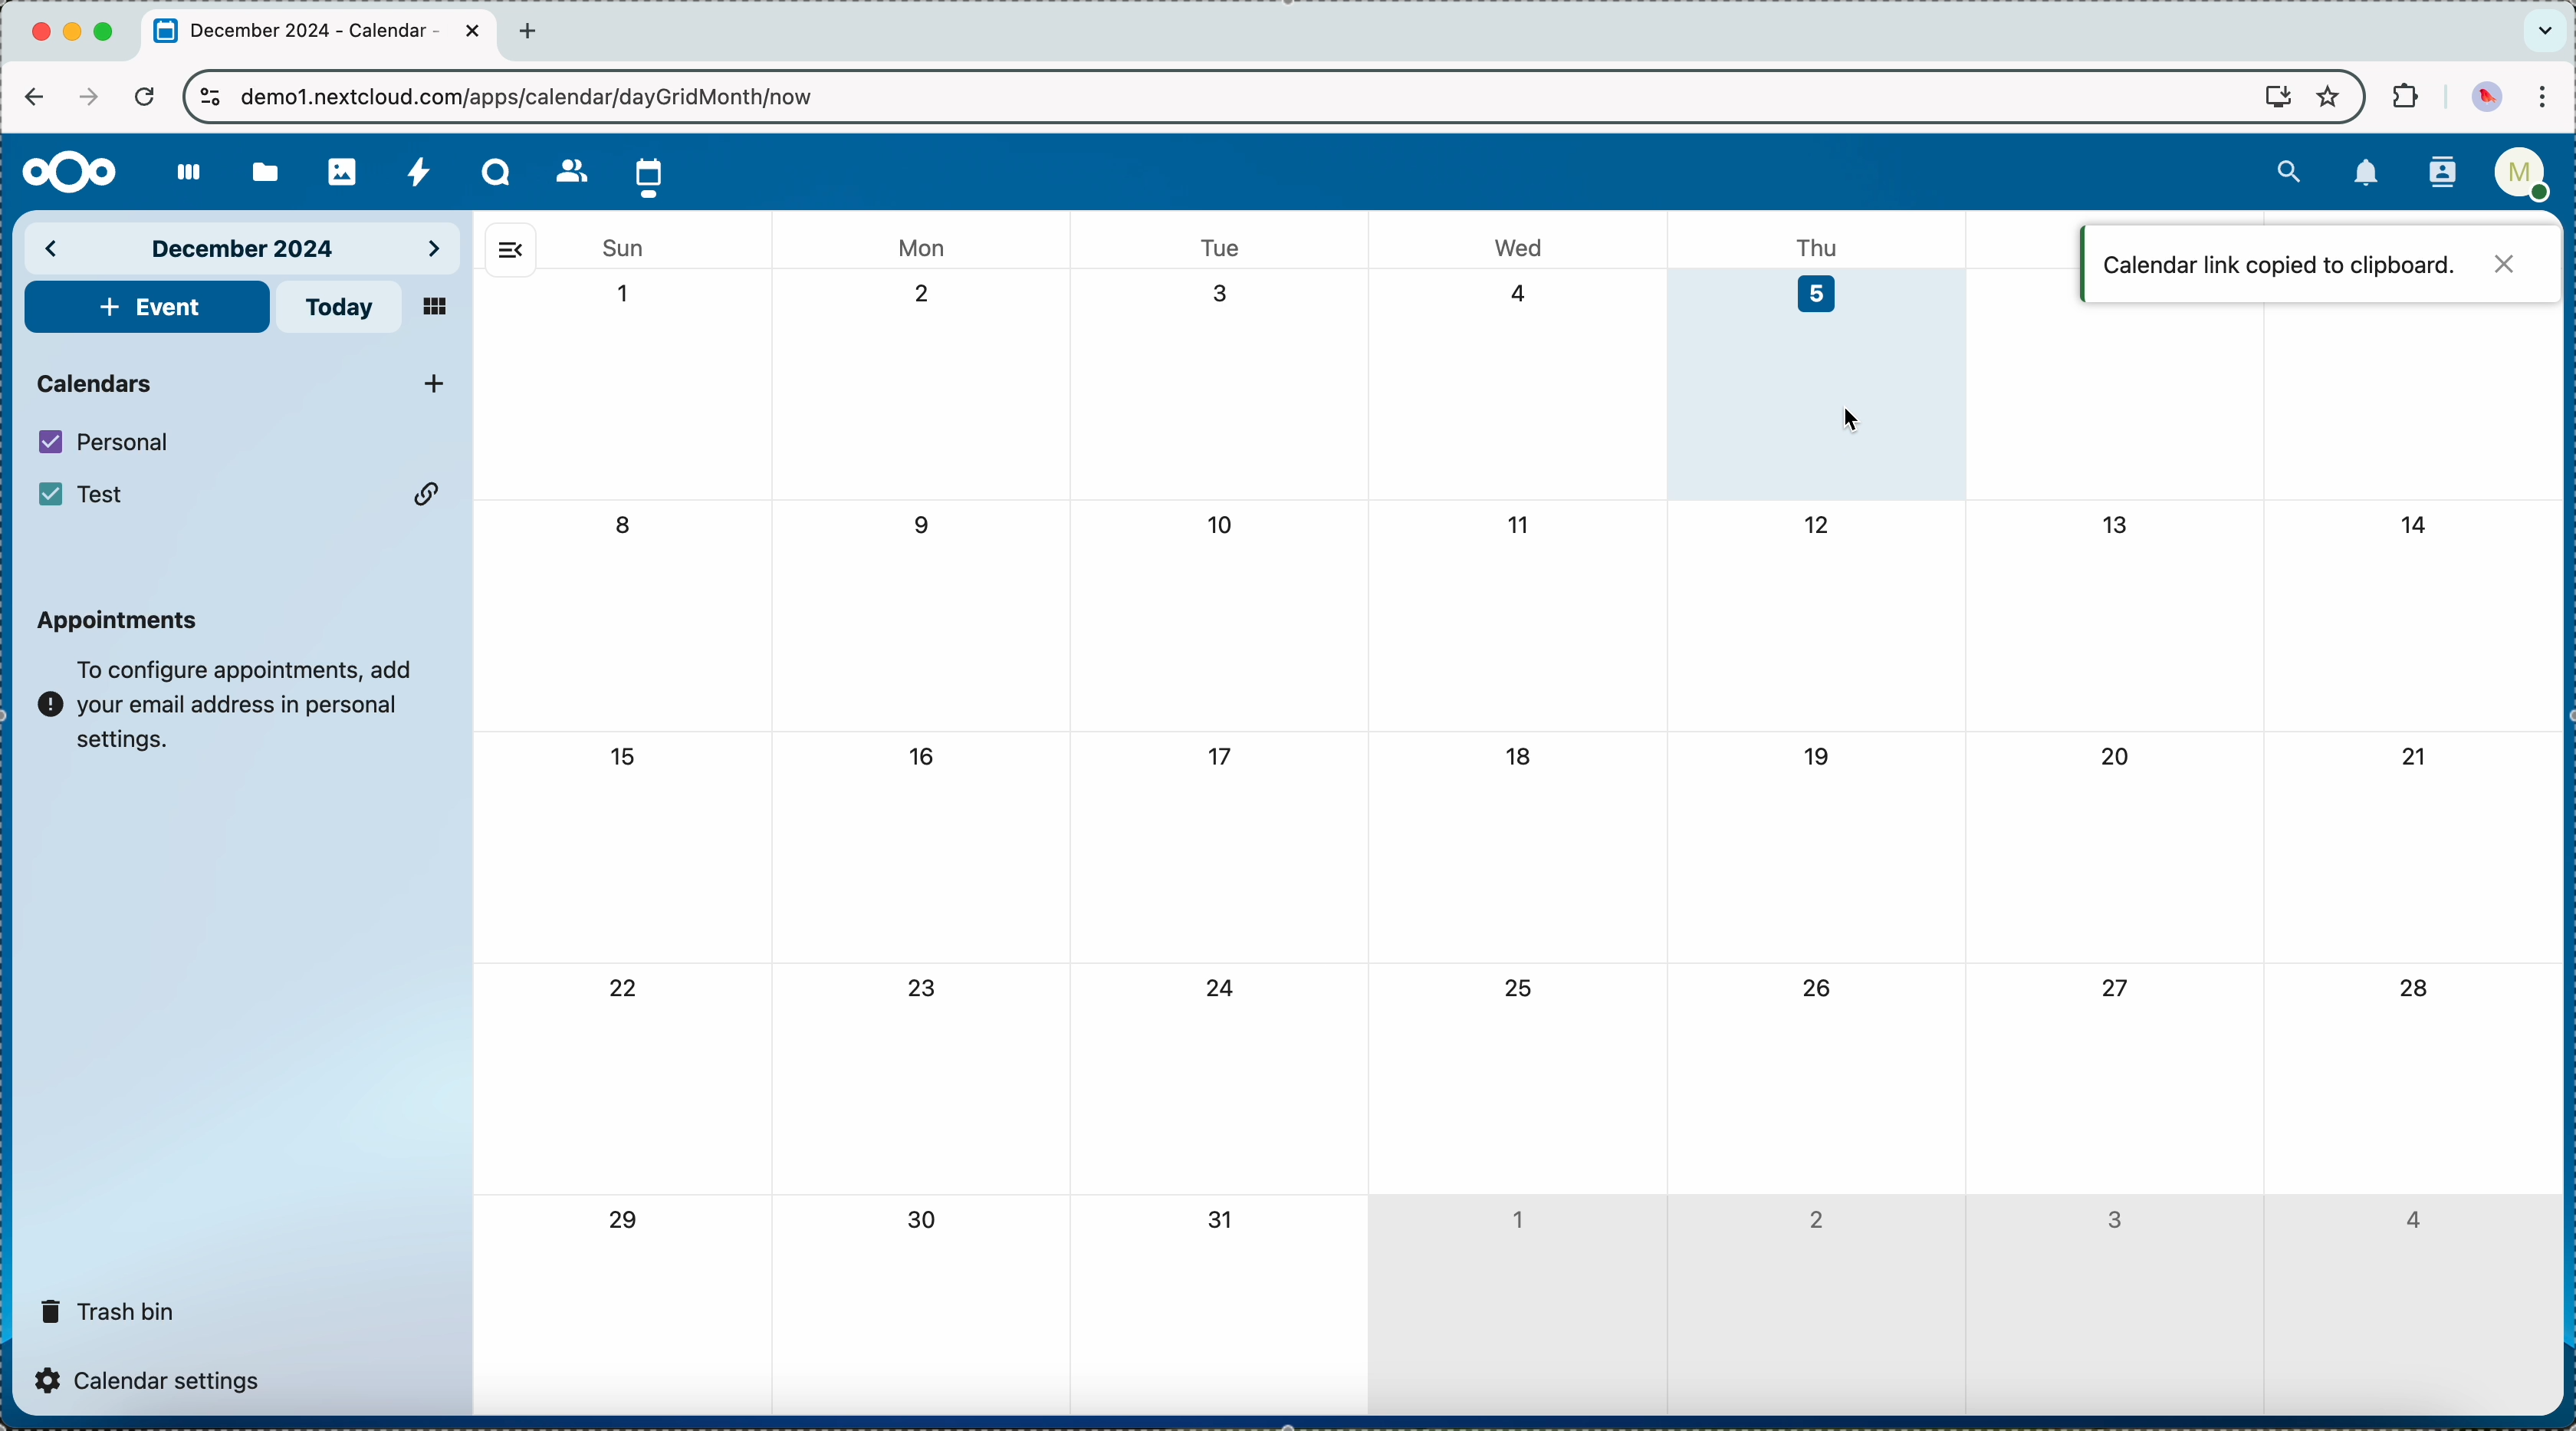 The height and width of the screenshot is (1431, 2576). I want to click on 11, so click(1515, 523).